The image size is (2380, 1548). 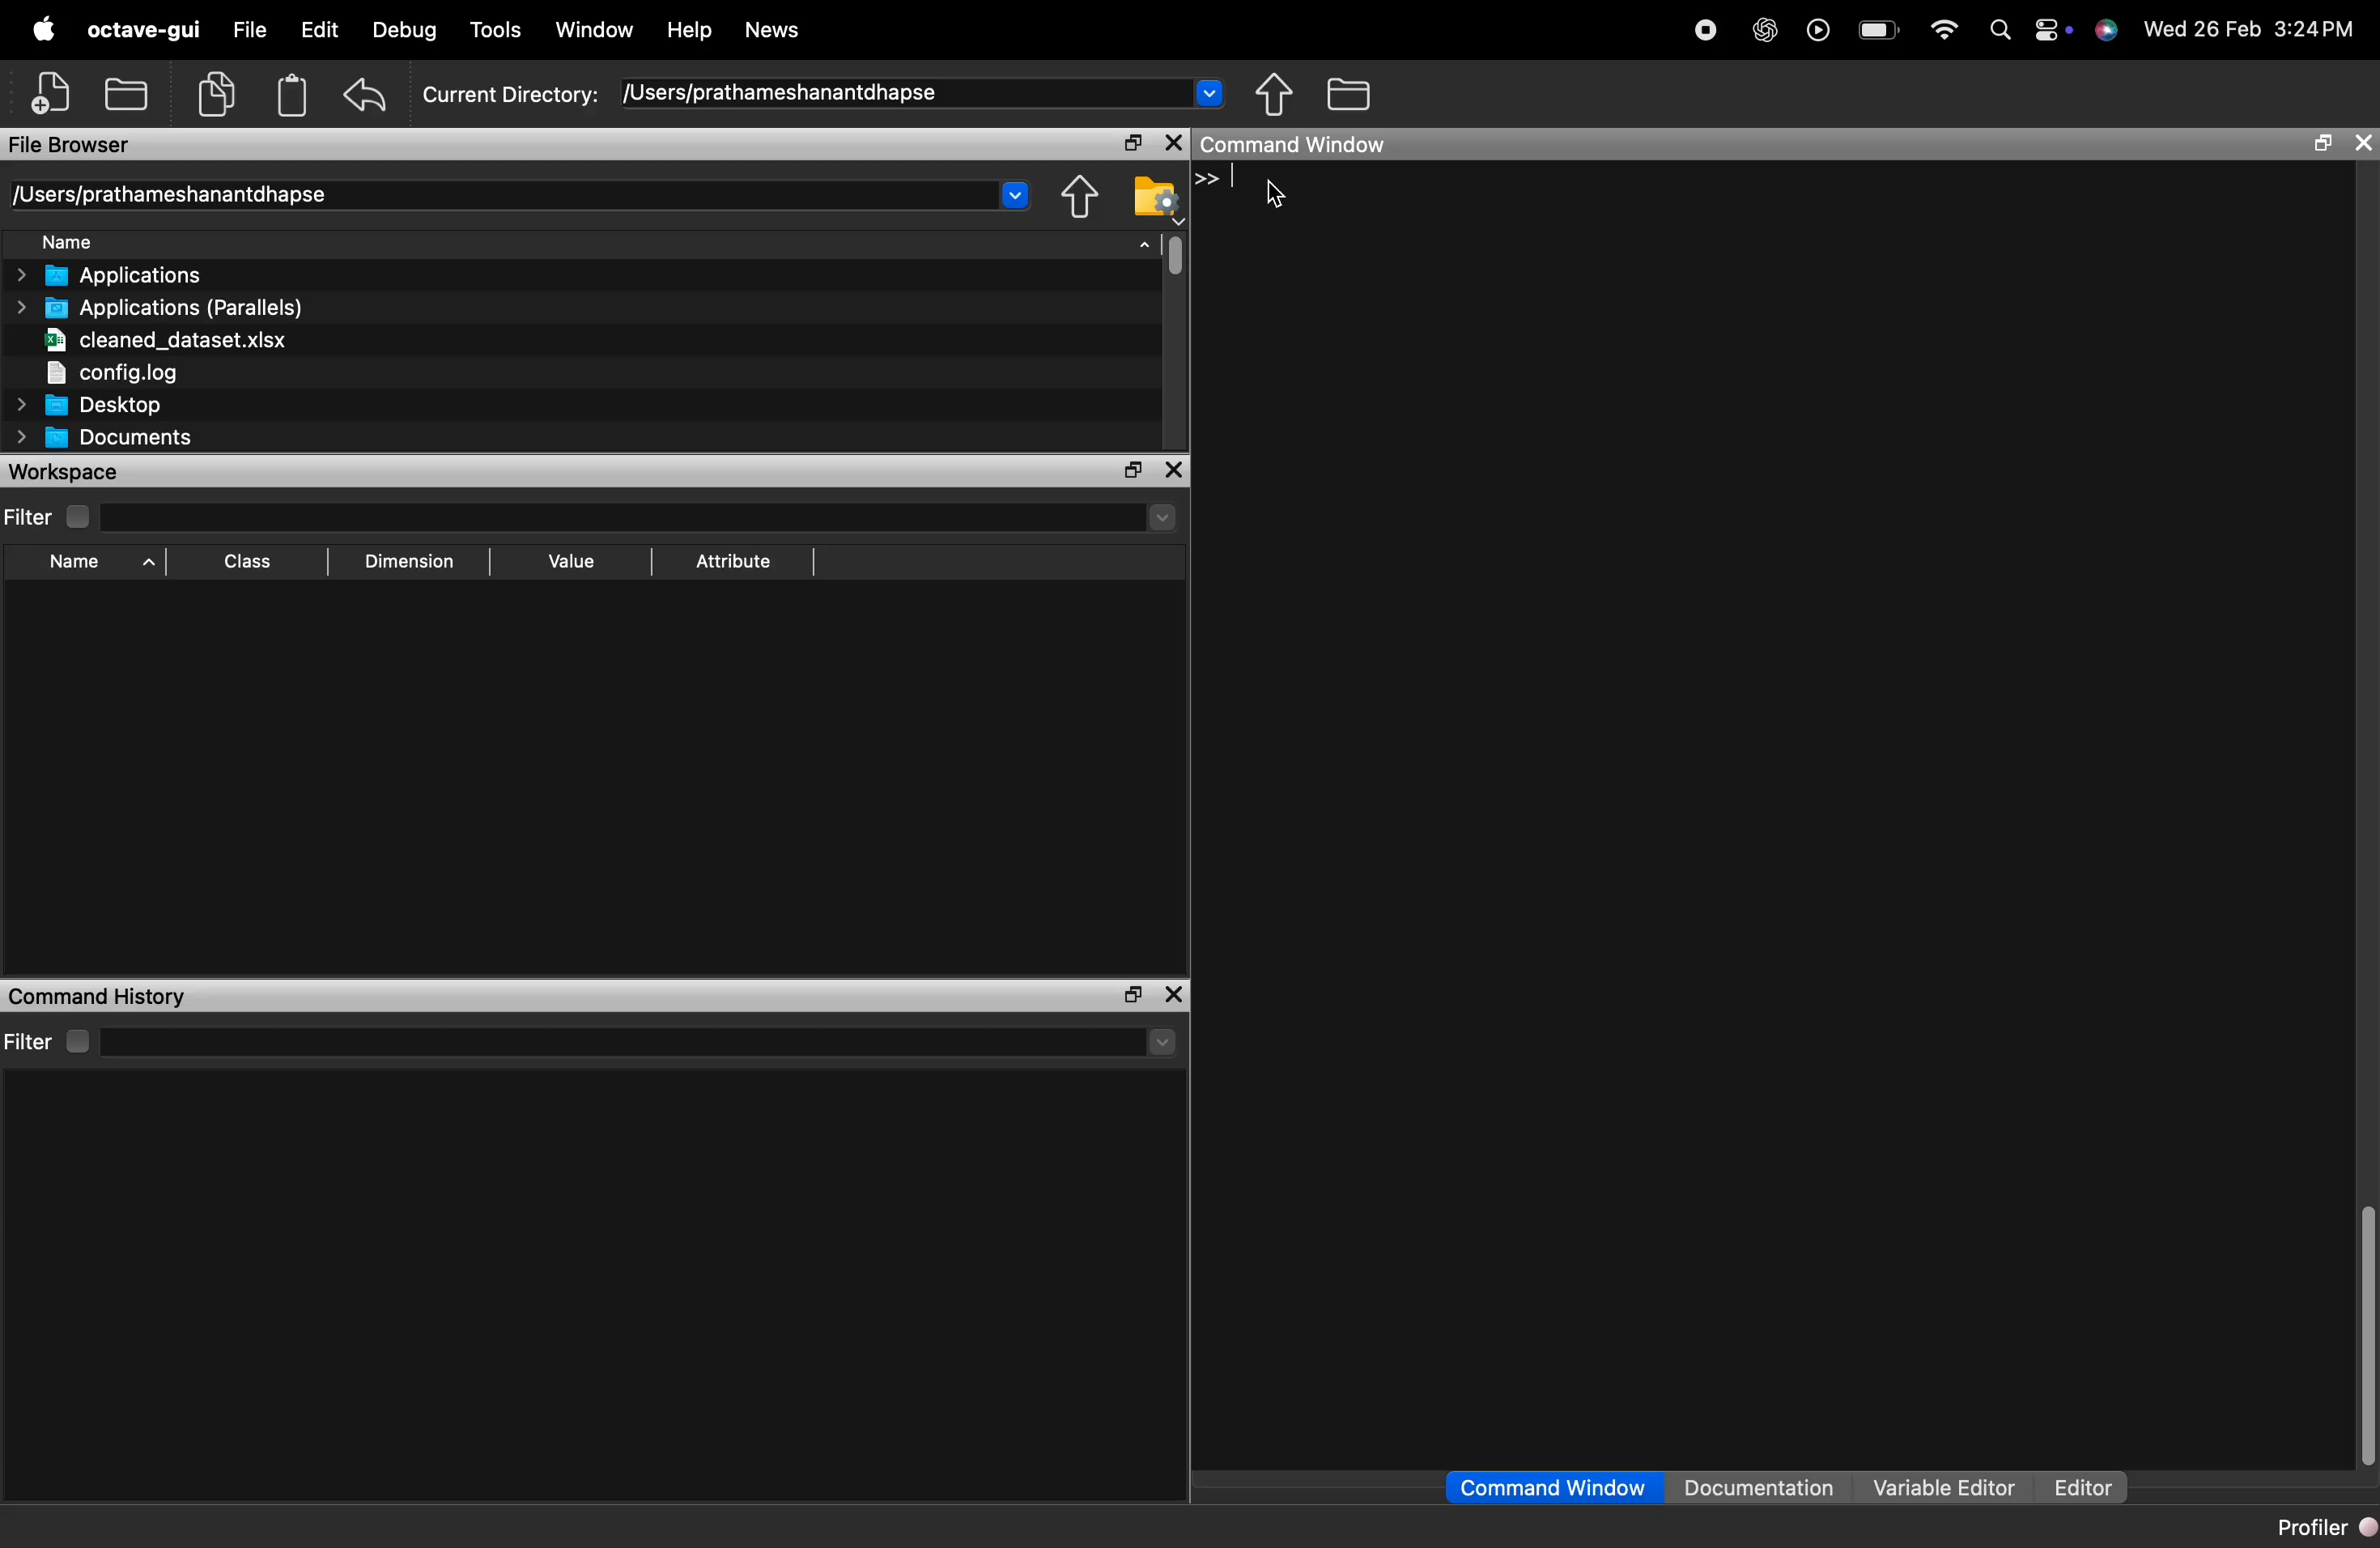 I want to click on Window, so click(x=597, y=30).